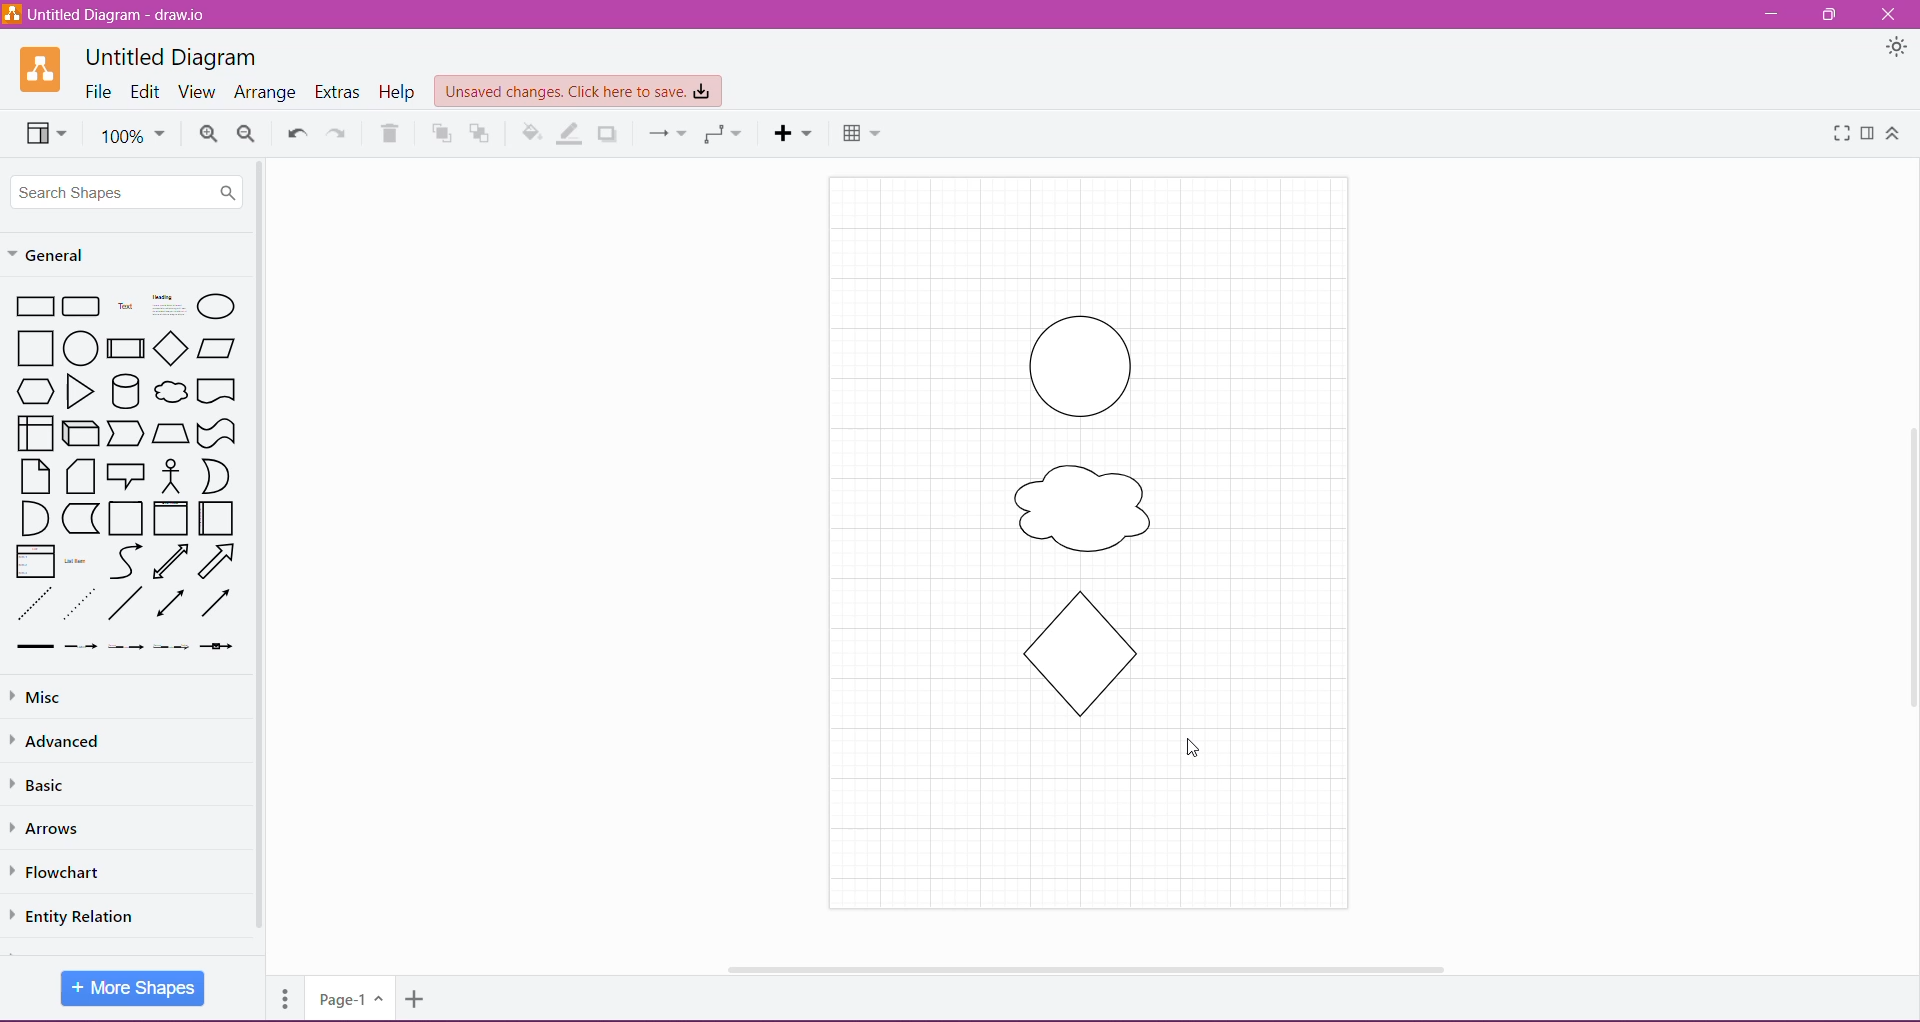  What do you see at coordinates (128, 191) in the screenshot?
I see `Search Shapes` at bounding box center [128, 191].